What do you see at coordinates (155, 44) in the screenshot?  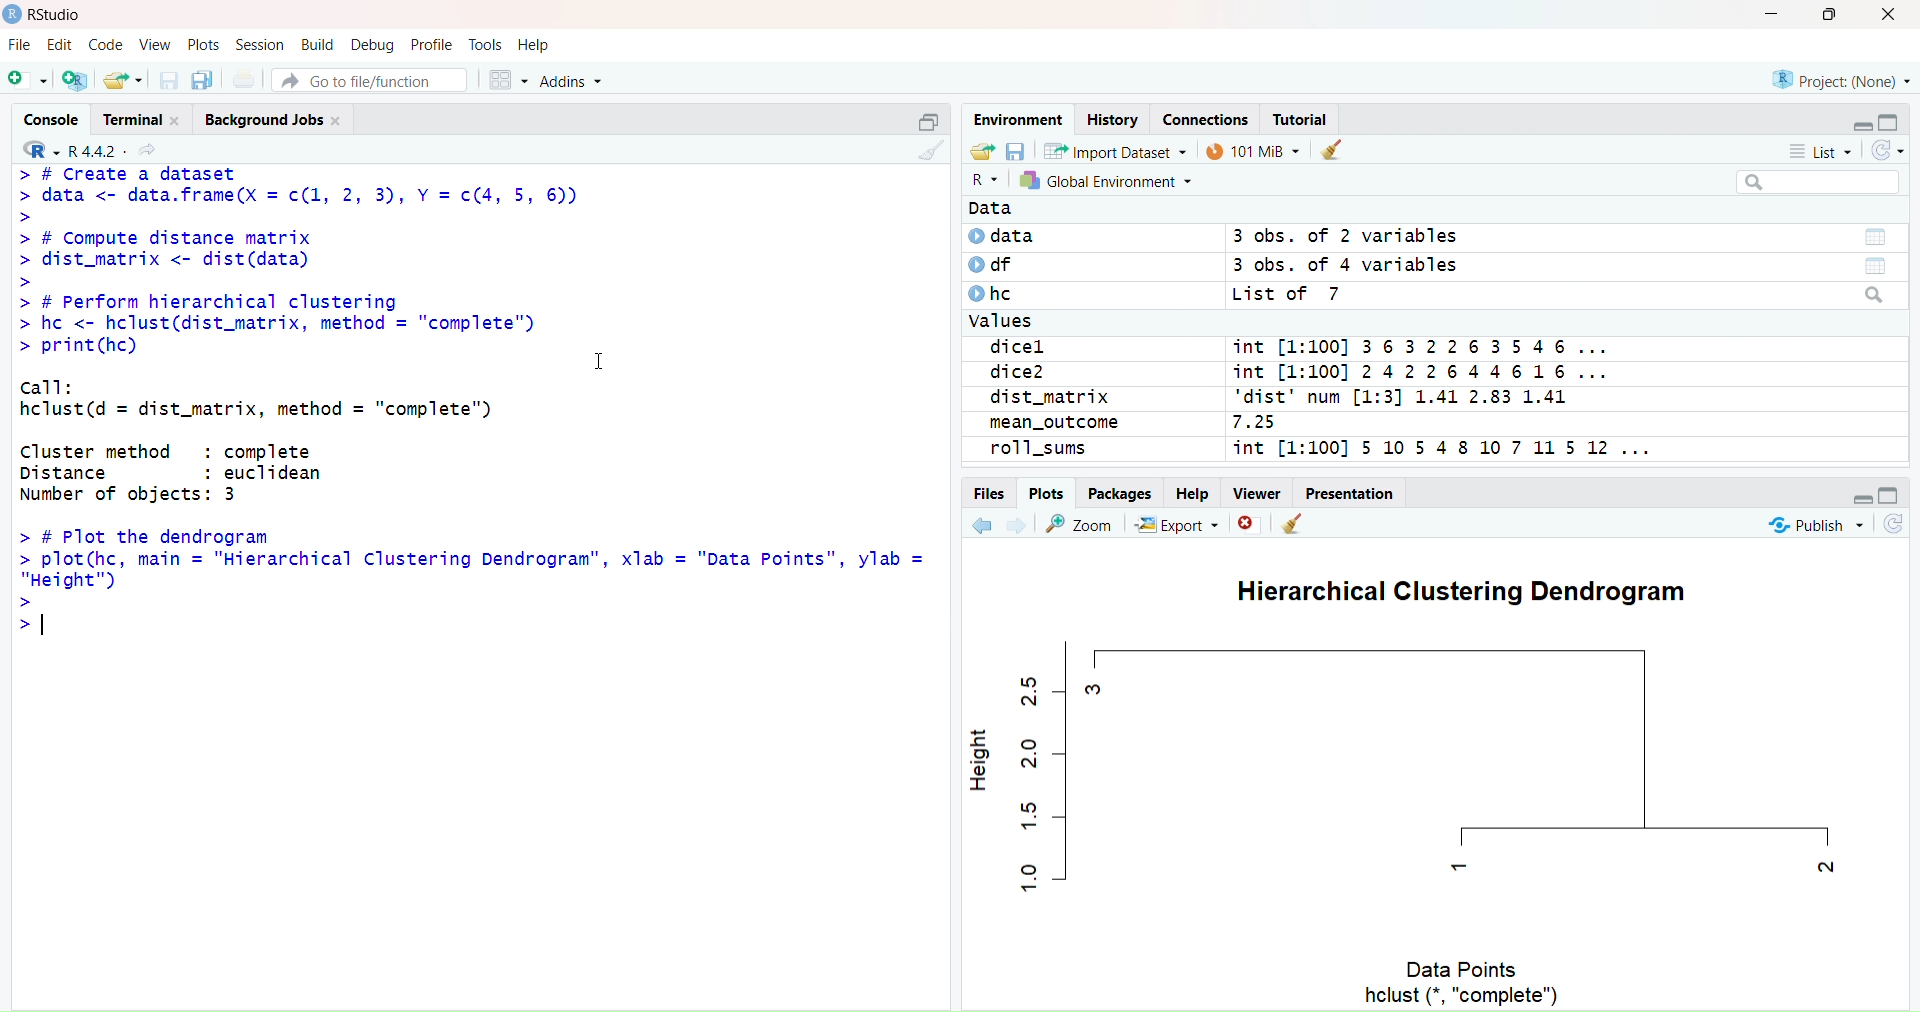 I see `View` at bounding box center [155, 44].